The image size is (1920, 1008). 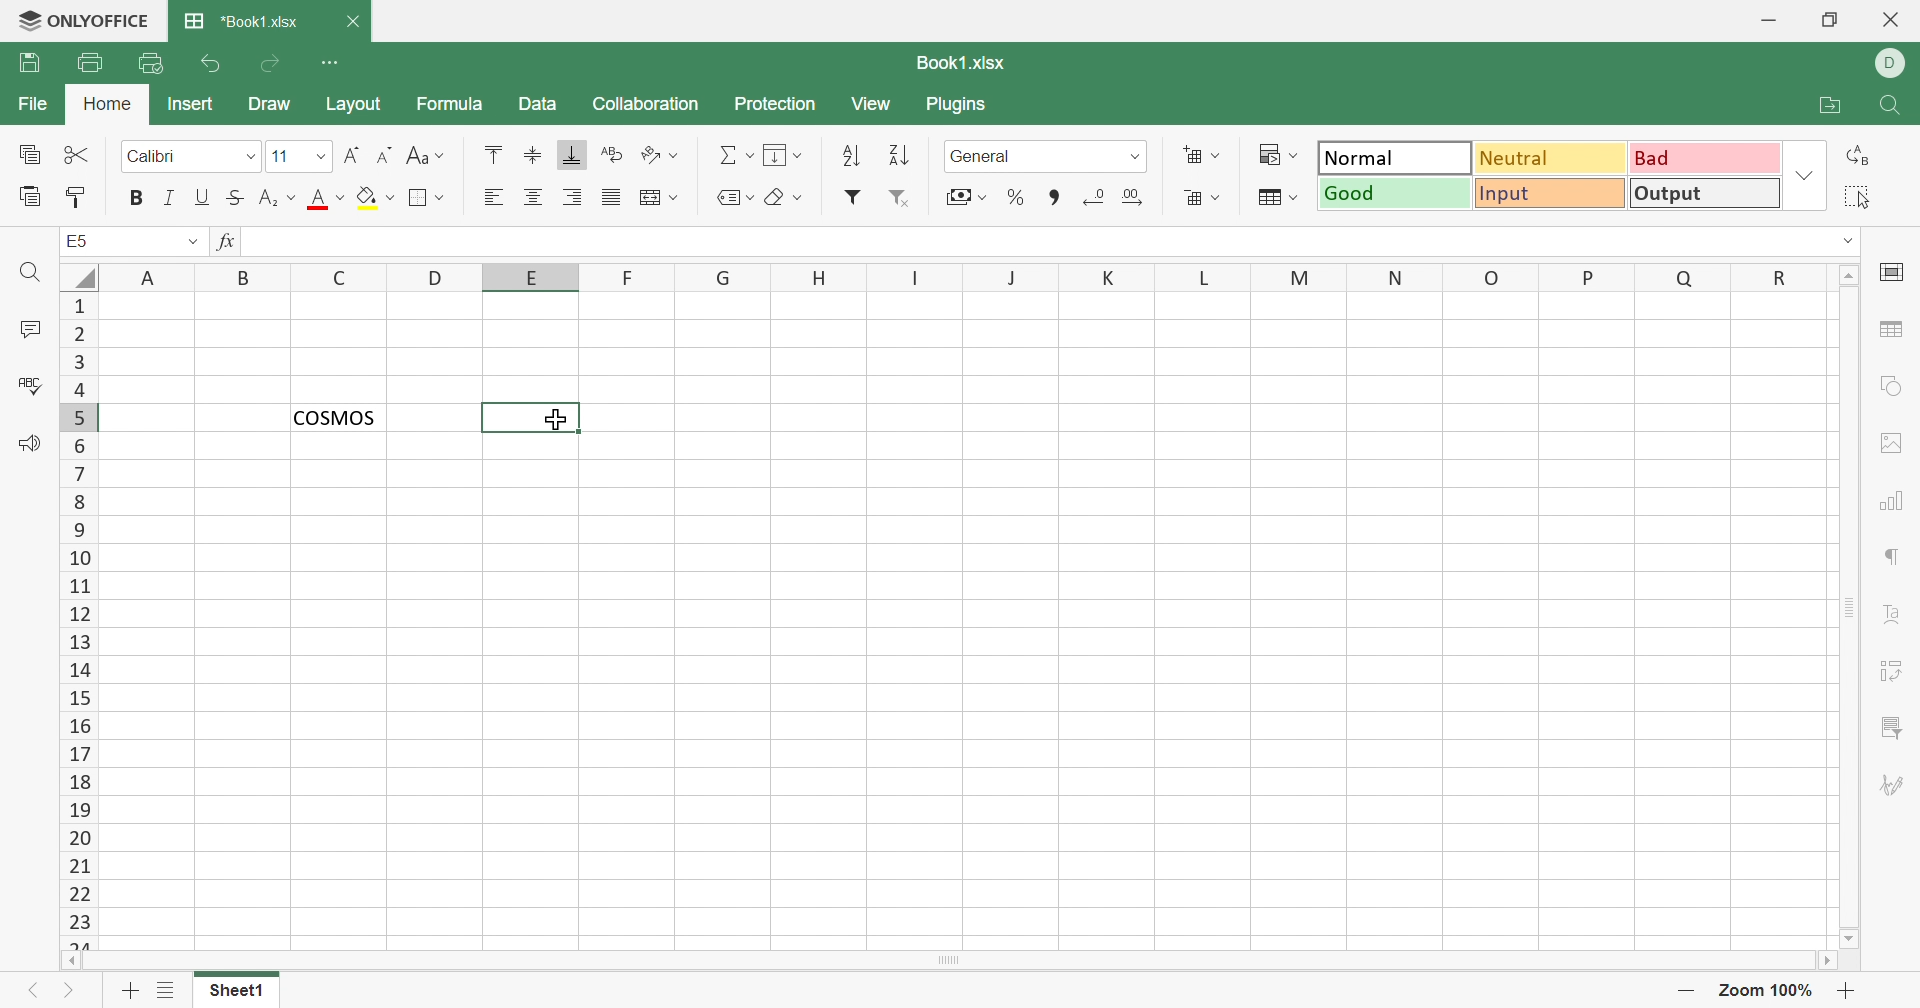 What do you see at coordinates (28, 63) in the screenshot?
I see `Save` at bounding box center [28, 63].